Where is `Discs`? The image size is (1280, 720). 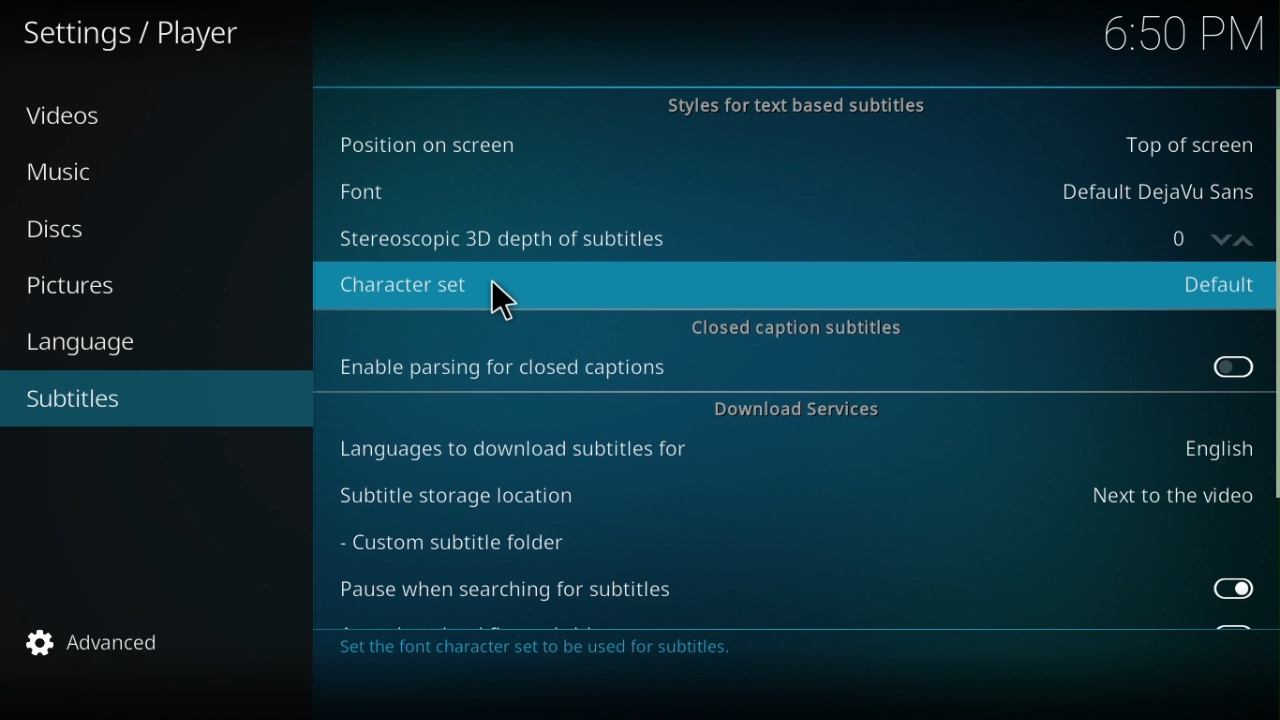
Discs is located at coordinates (67, 229).